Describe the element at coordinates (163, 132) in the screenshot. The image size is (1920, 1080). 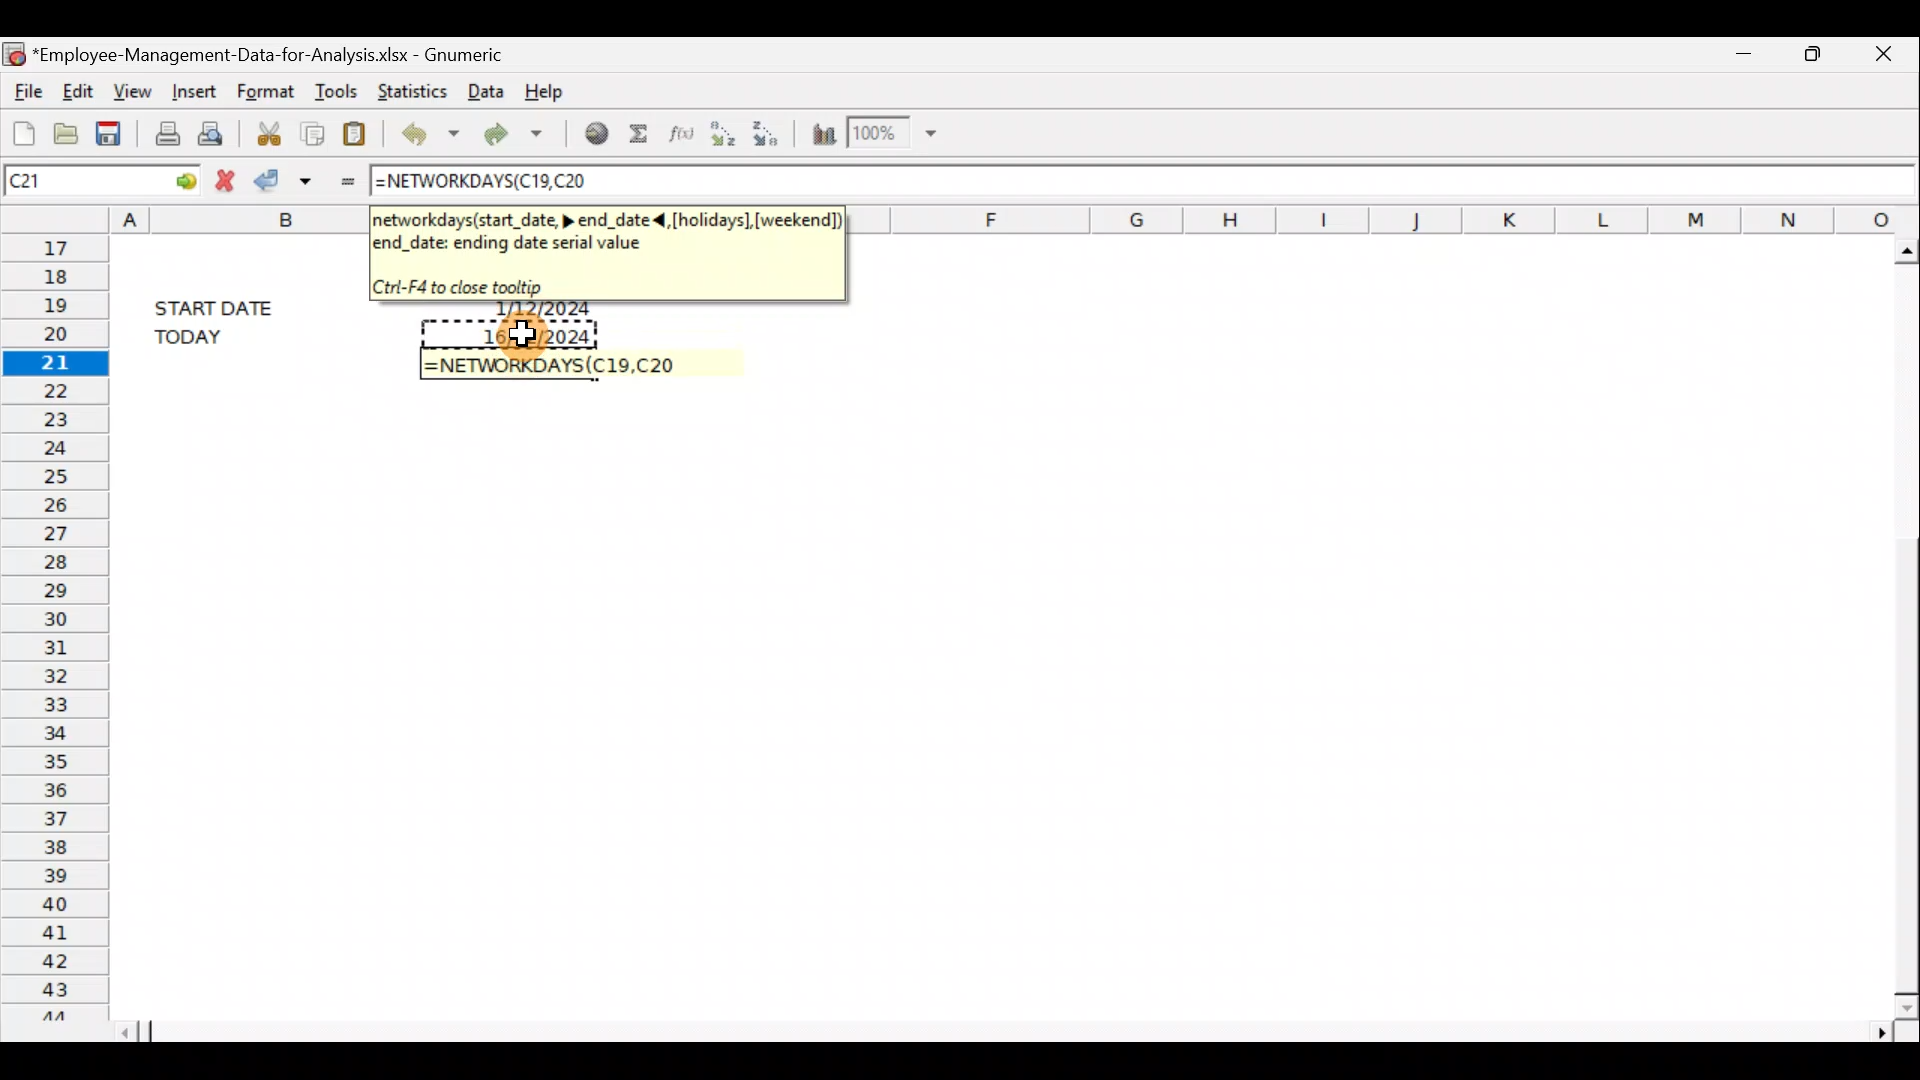
I see `Print current file` at that location.